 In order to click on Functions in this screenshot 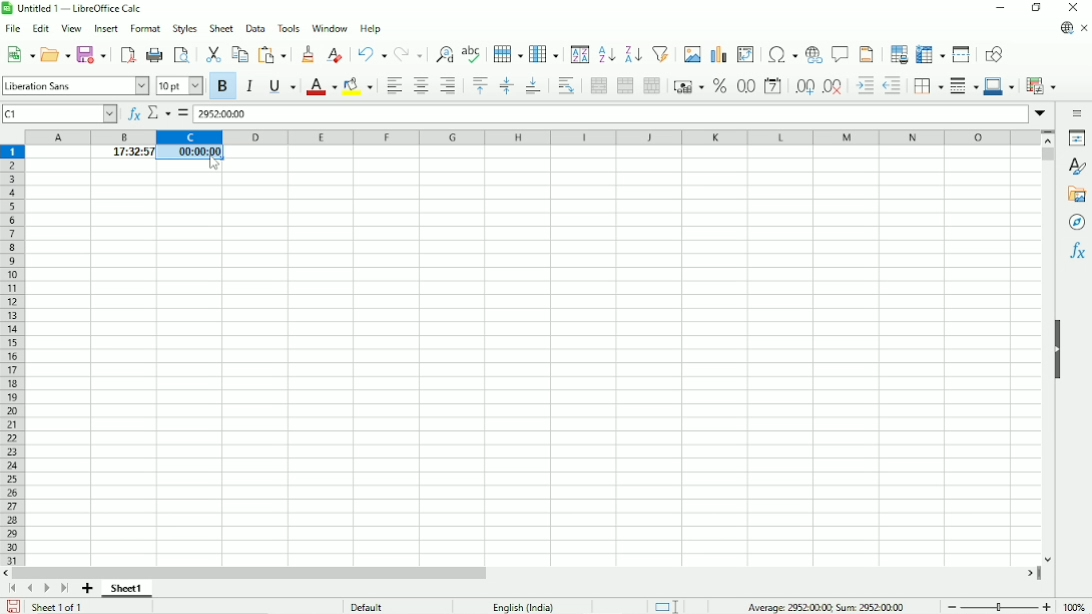, I will do `click(1076, 252)`.